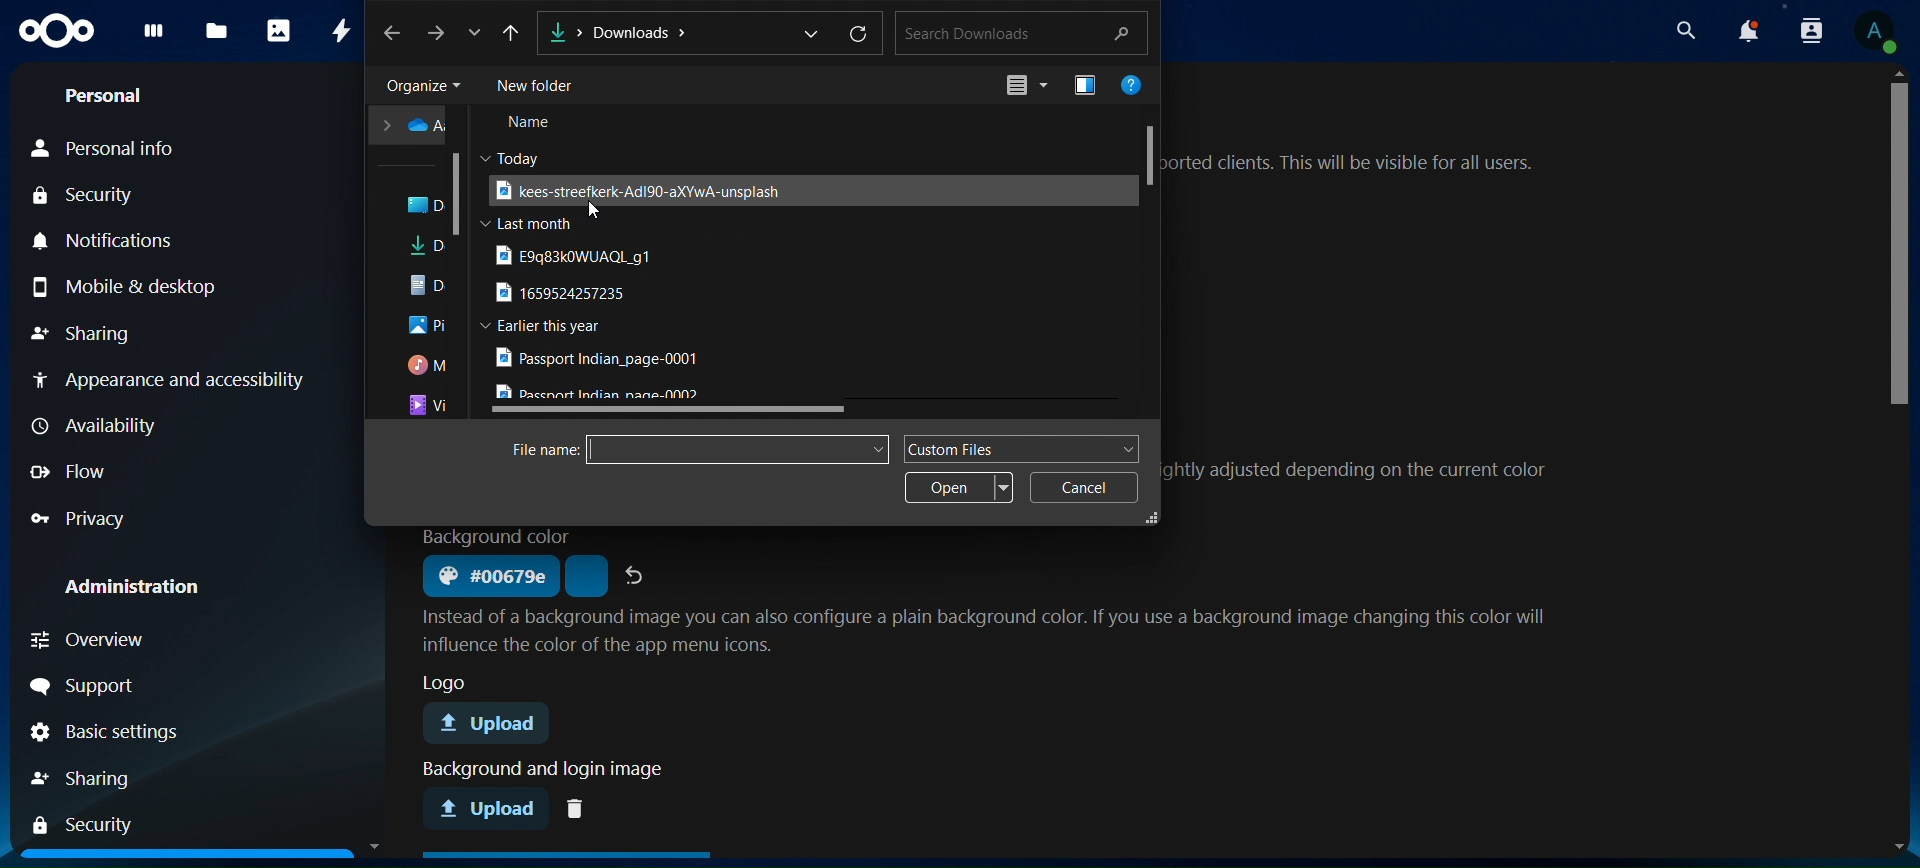 Image resolution: width=1920 pixels, height=868 pixels. What do you see at coordinates (133, 687) in the screenshot?
I see `support` at bounding box center [133, 687].